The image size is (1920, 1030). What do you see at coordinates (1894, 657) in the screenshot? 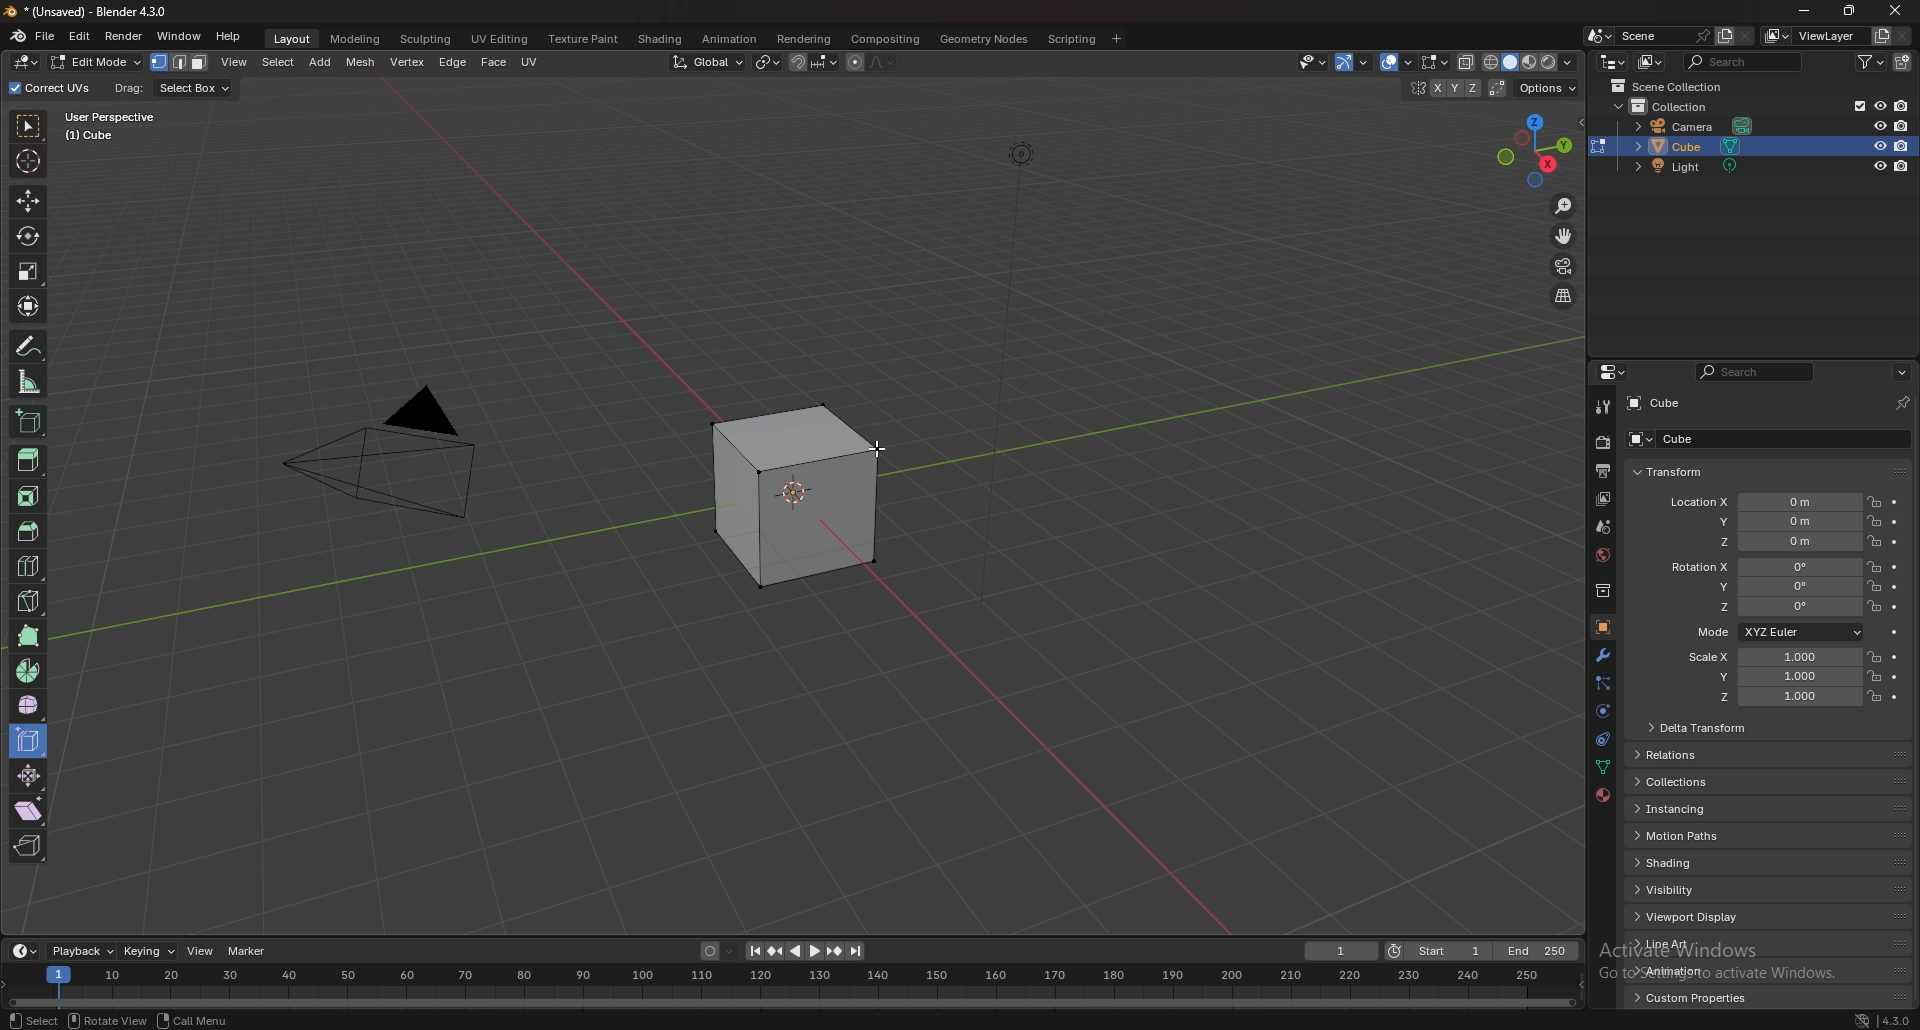
I see `animate property` at bounding box center [1894, 657].